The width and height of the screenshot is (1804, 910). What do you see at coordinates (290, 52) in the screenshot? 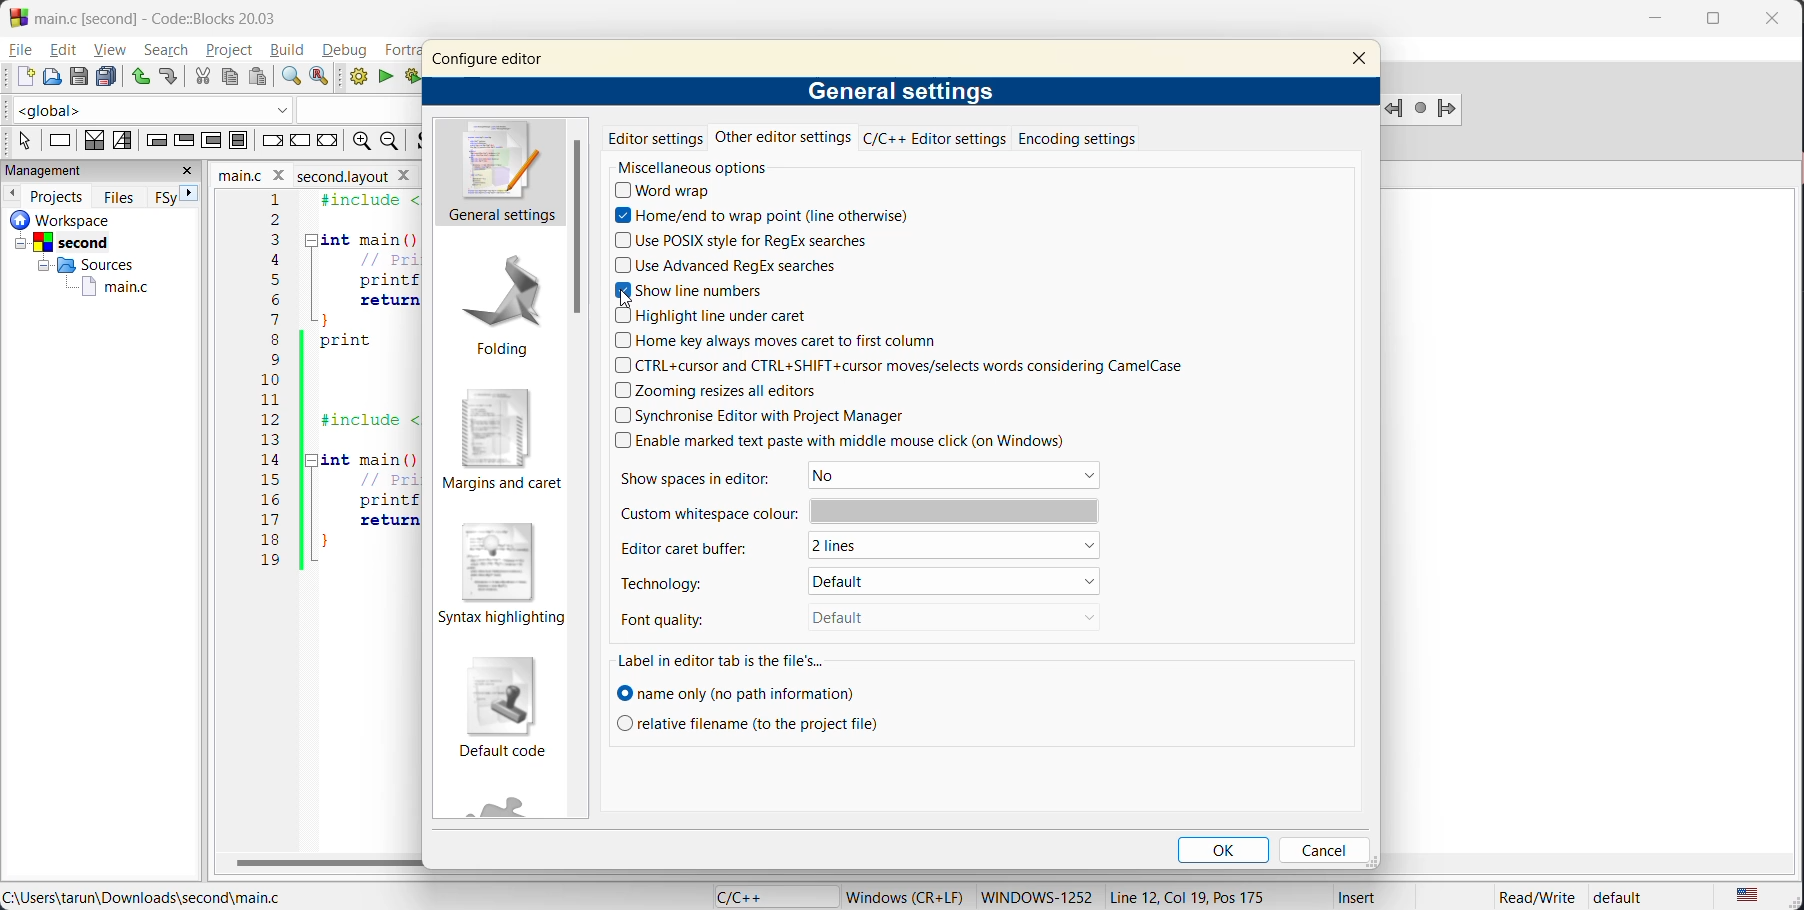
I see `build` at bounding box center [290, 52].